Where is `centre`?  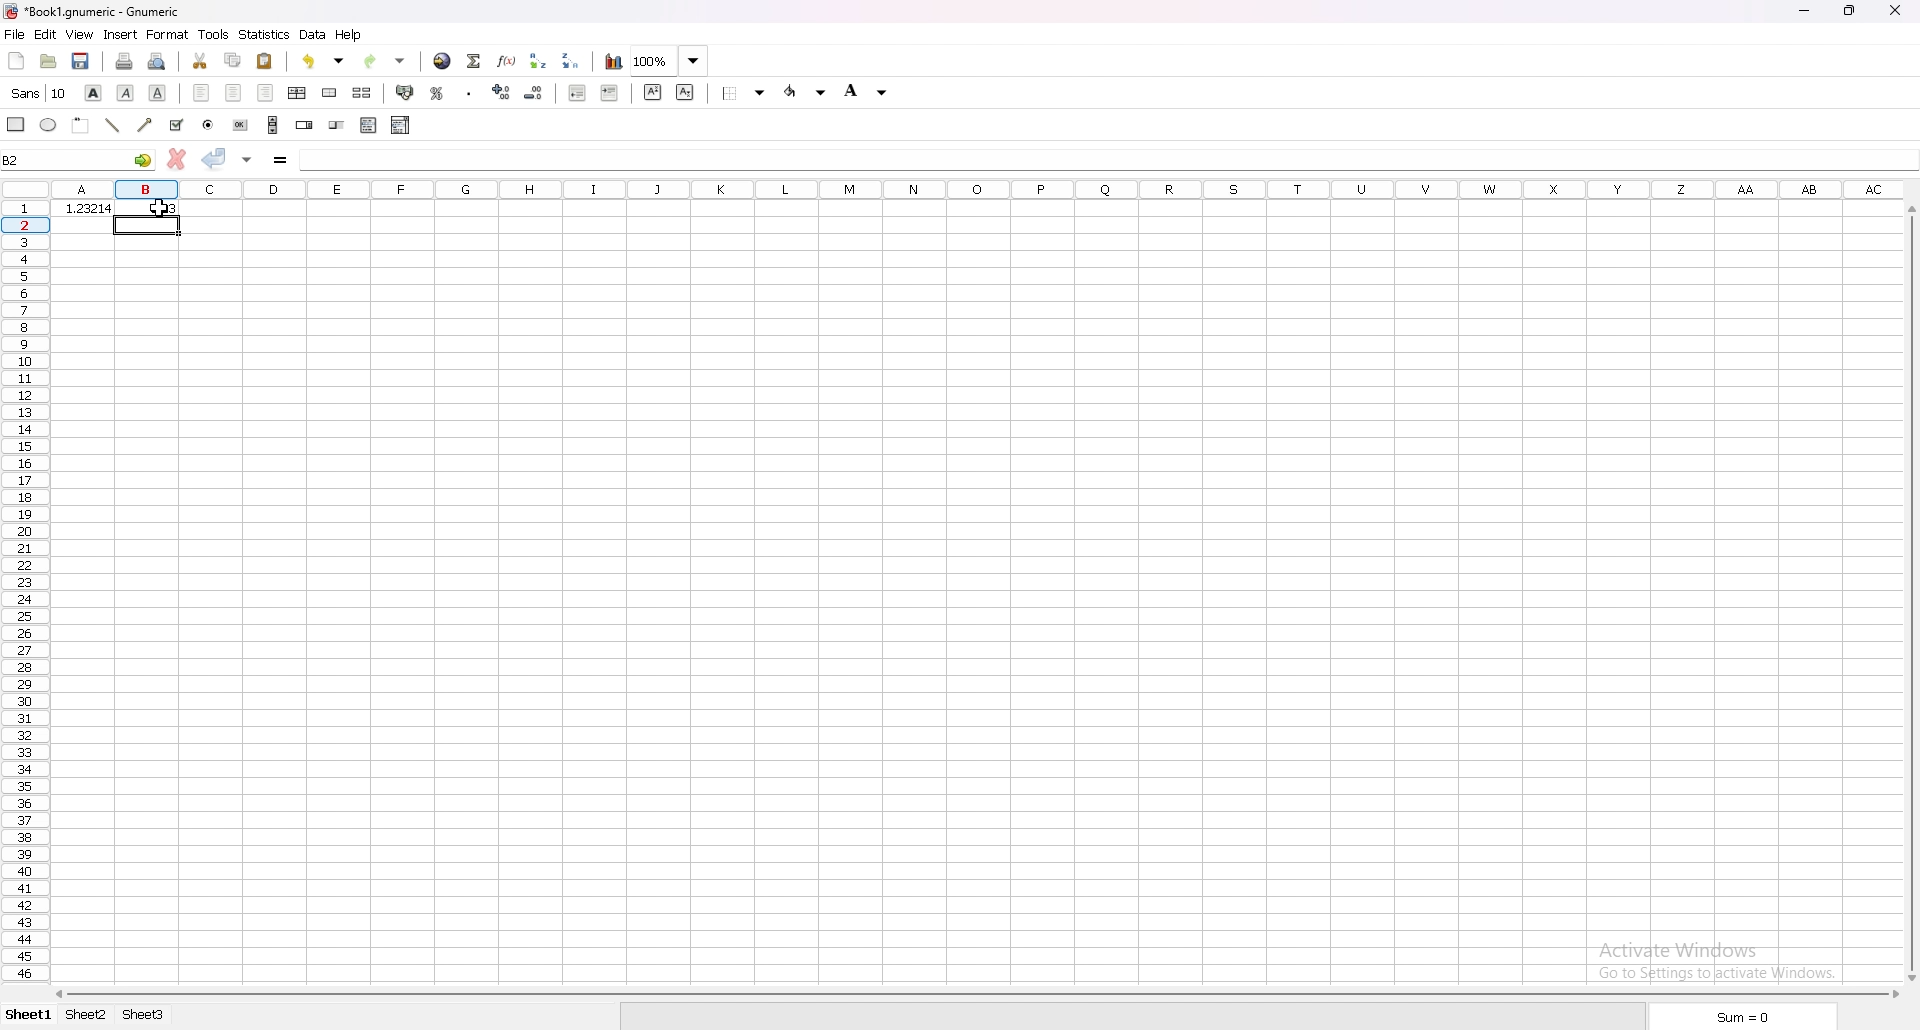
centre is located at coordinates (233, 92).